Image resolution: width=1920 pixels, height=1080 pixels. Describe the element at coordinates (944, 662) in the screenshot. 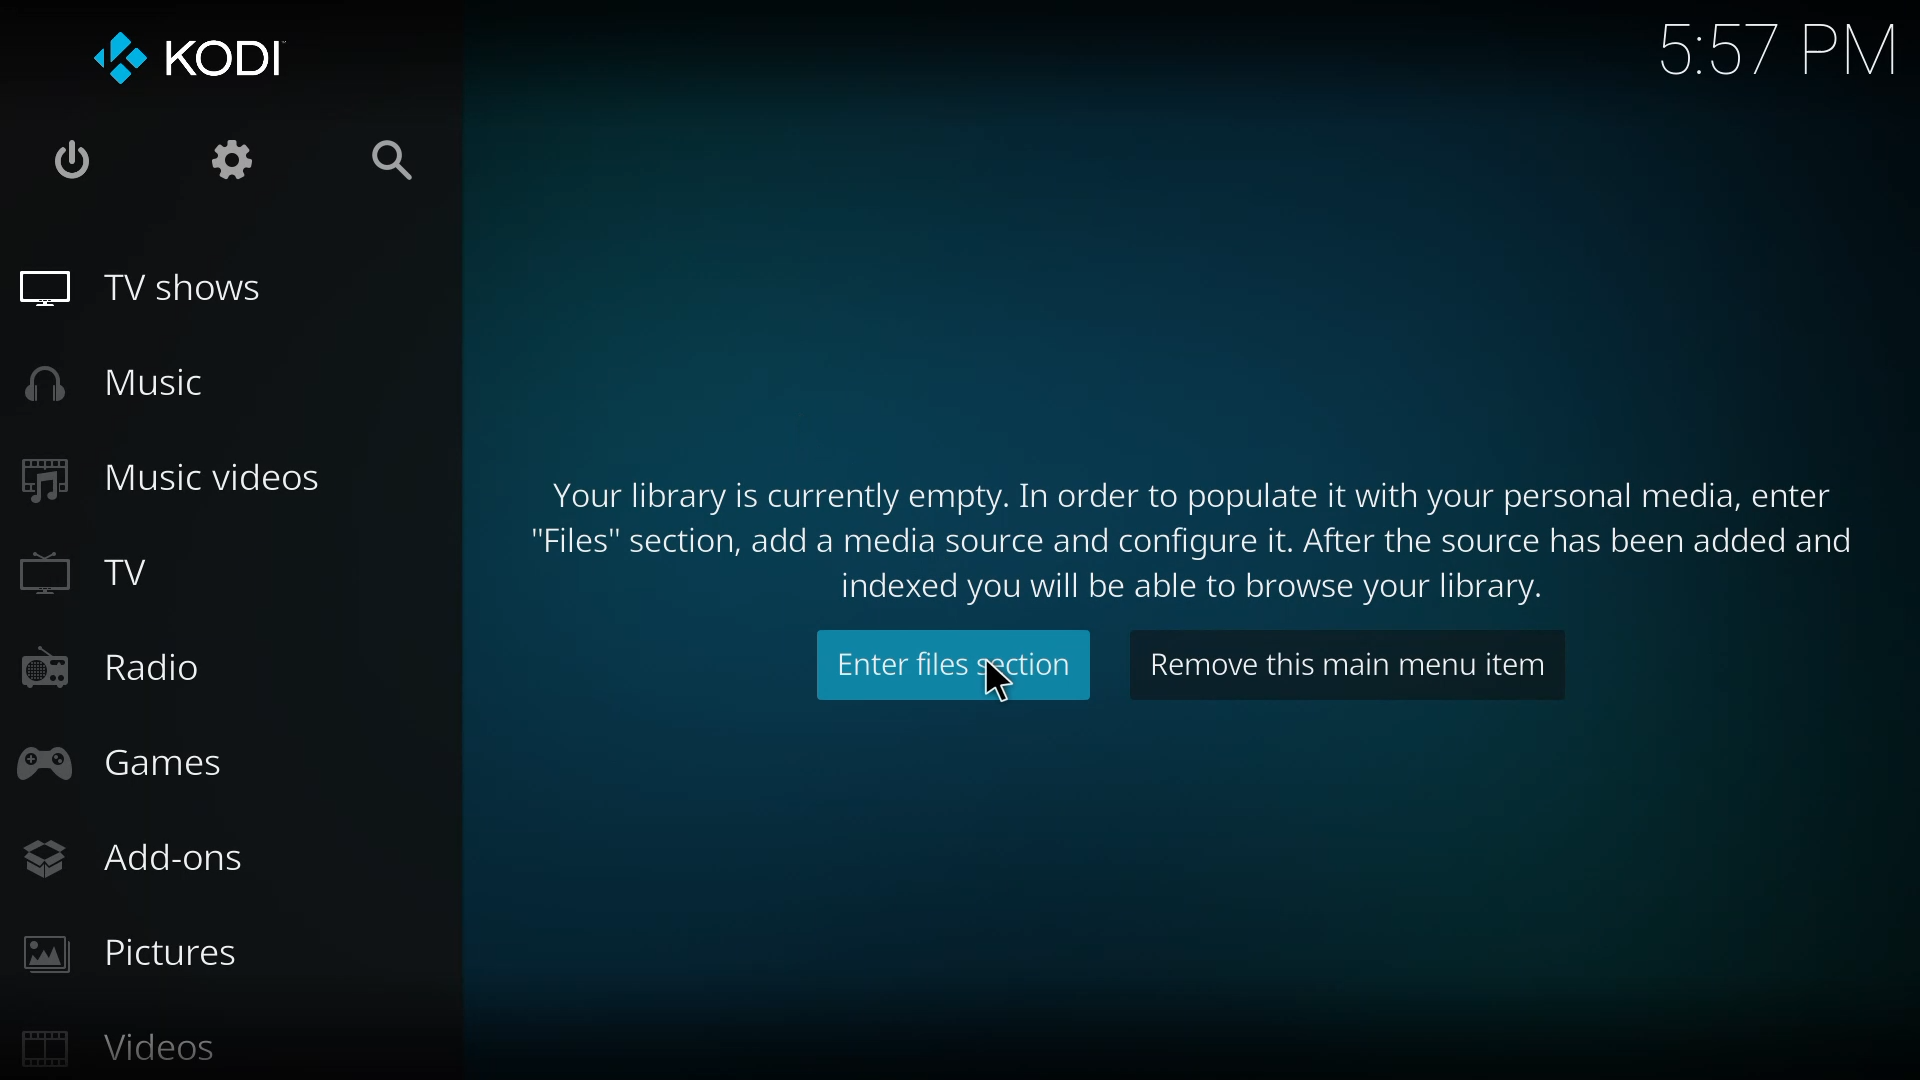

I see `enter files section` at that location.